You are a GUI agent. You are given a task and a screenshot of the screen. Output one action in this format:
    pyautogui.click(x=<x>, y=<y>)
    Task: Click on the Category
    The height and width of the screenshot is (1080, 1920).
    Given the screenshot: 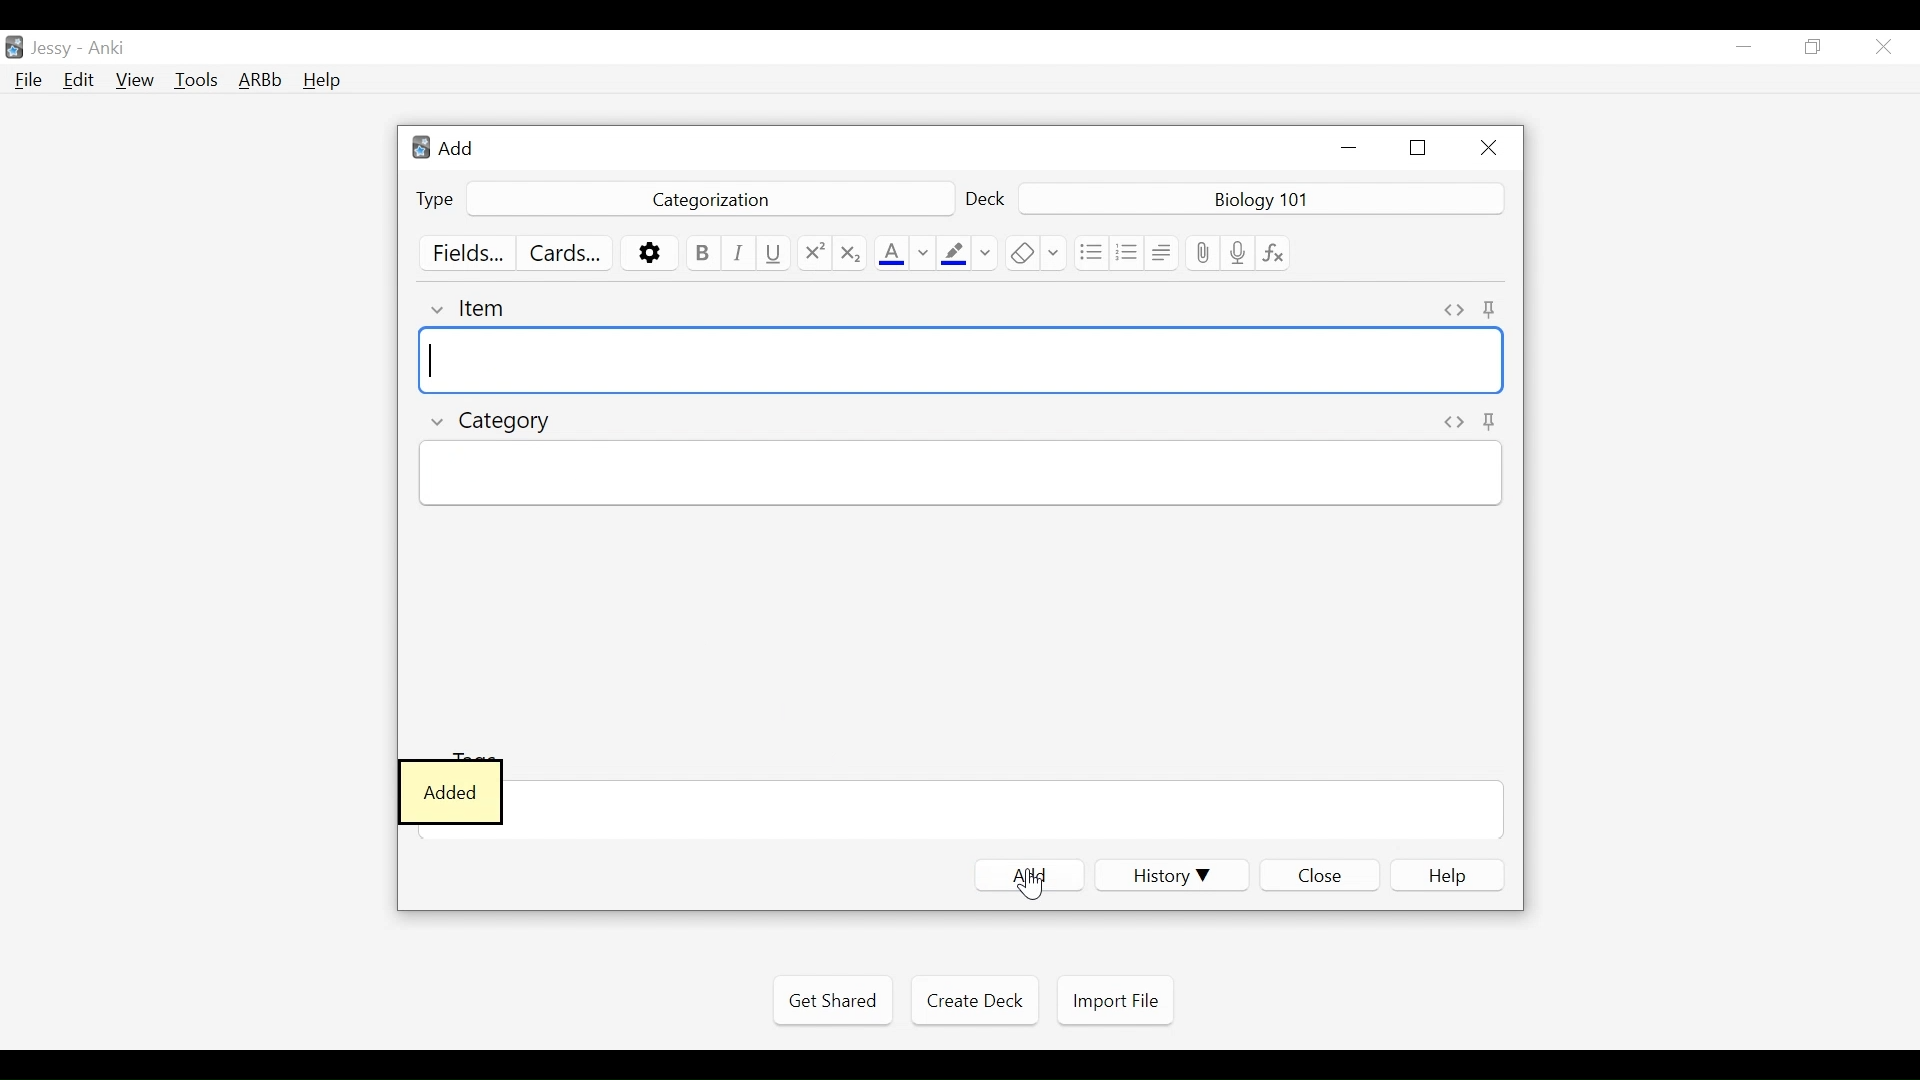 What is the action you would take?
    pyautogui.click(x=494, y=424)
    